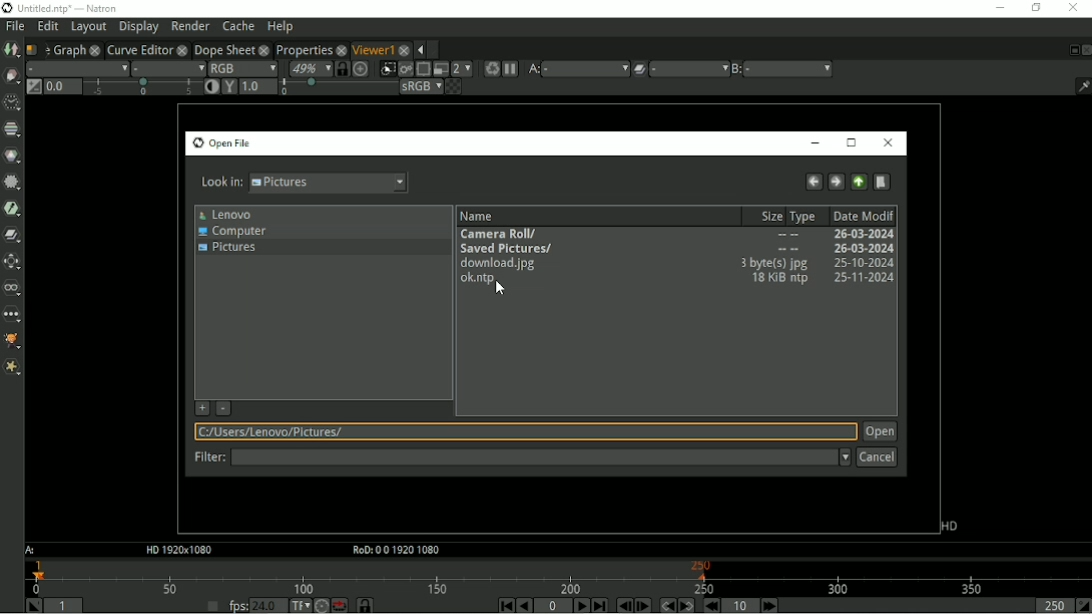 This screenshot has height=614, width=1092. I want to click on Play forward, so click(580, 605).